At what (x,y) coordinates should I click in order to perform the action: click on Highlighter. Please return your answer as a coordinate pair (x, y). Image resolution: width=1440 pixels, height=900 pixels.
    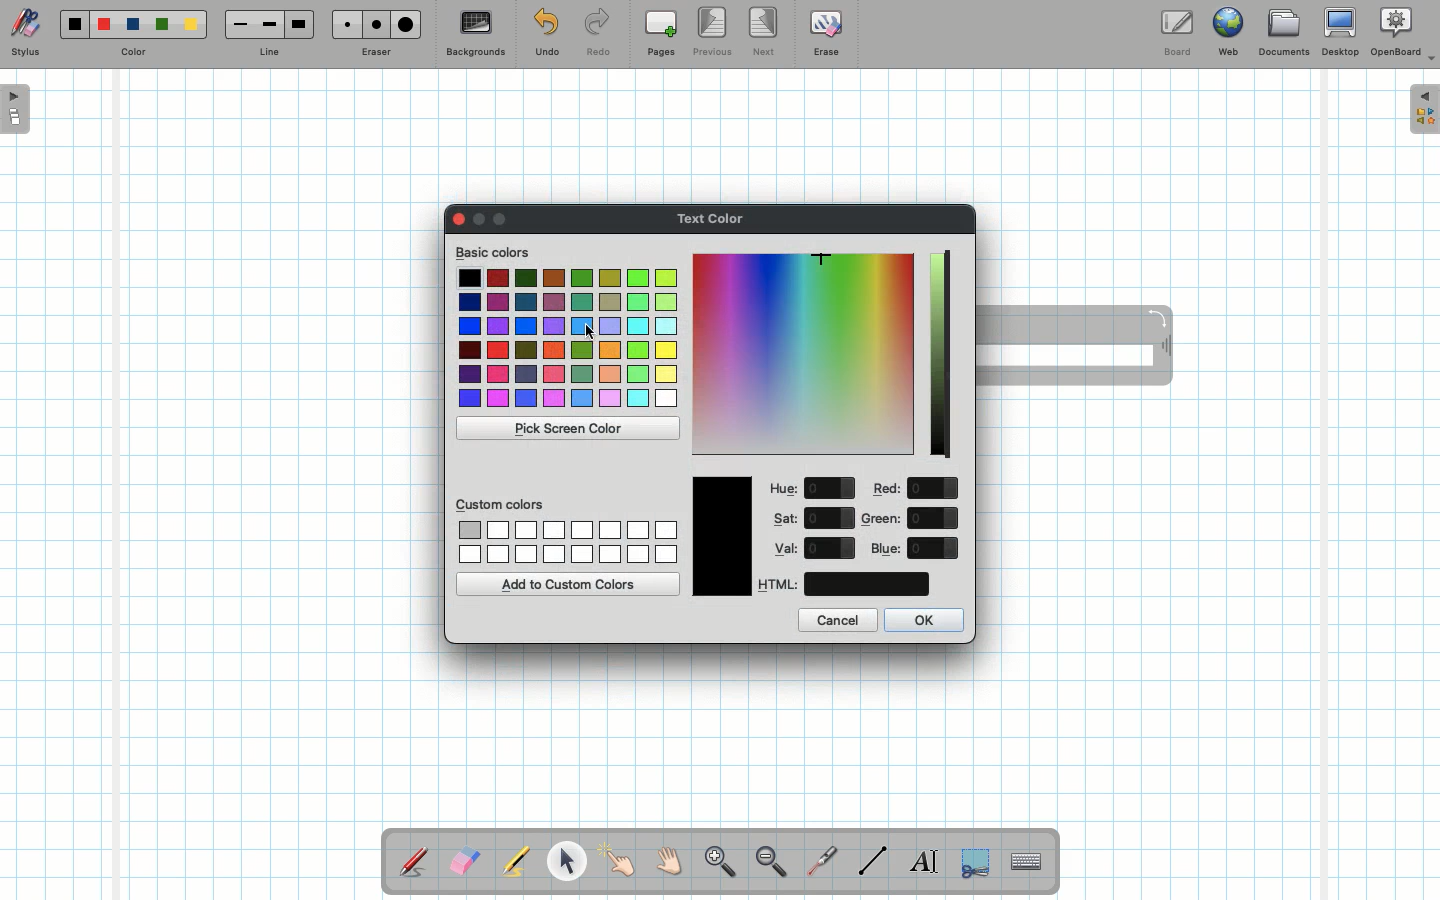
    Looking at the image, I should click on (514, 863).